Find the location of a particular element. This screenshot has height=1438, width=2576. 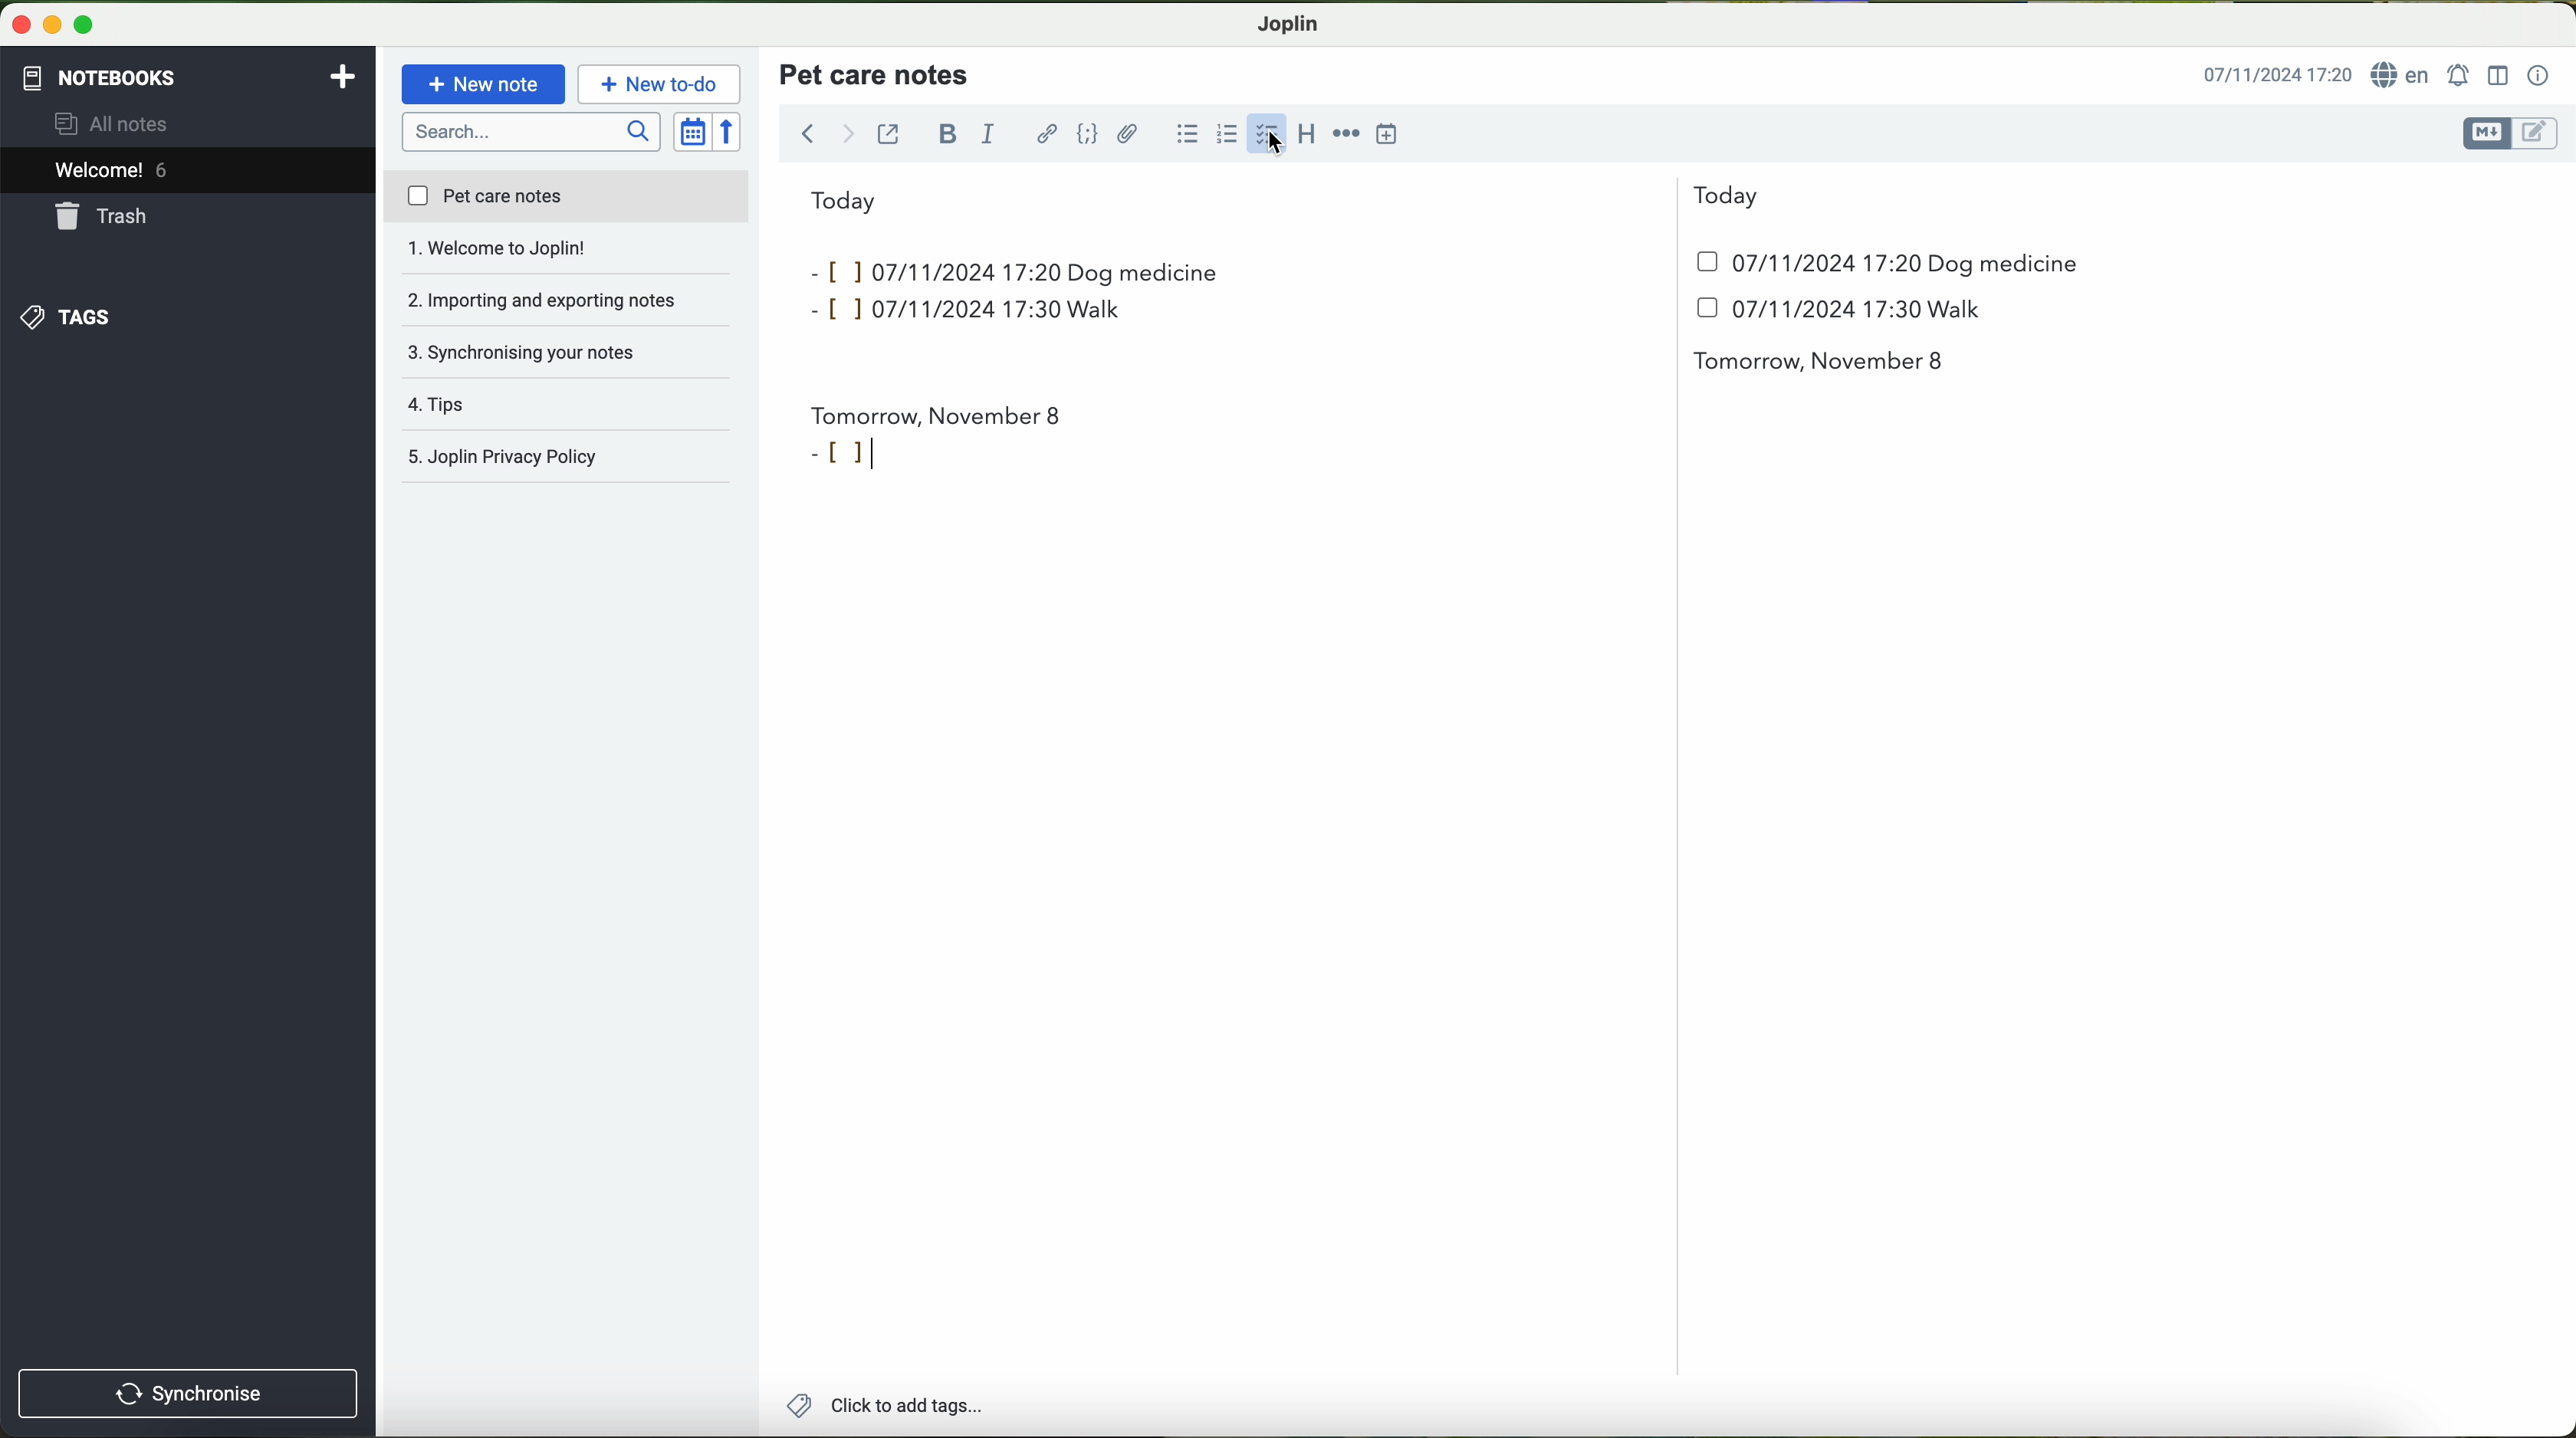

add tags is located at coordinates (884, 1408).